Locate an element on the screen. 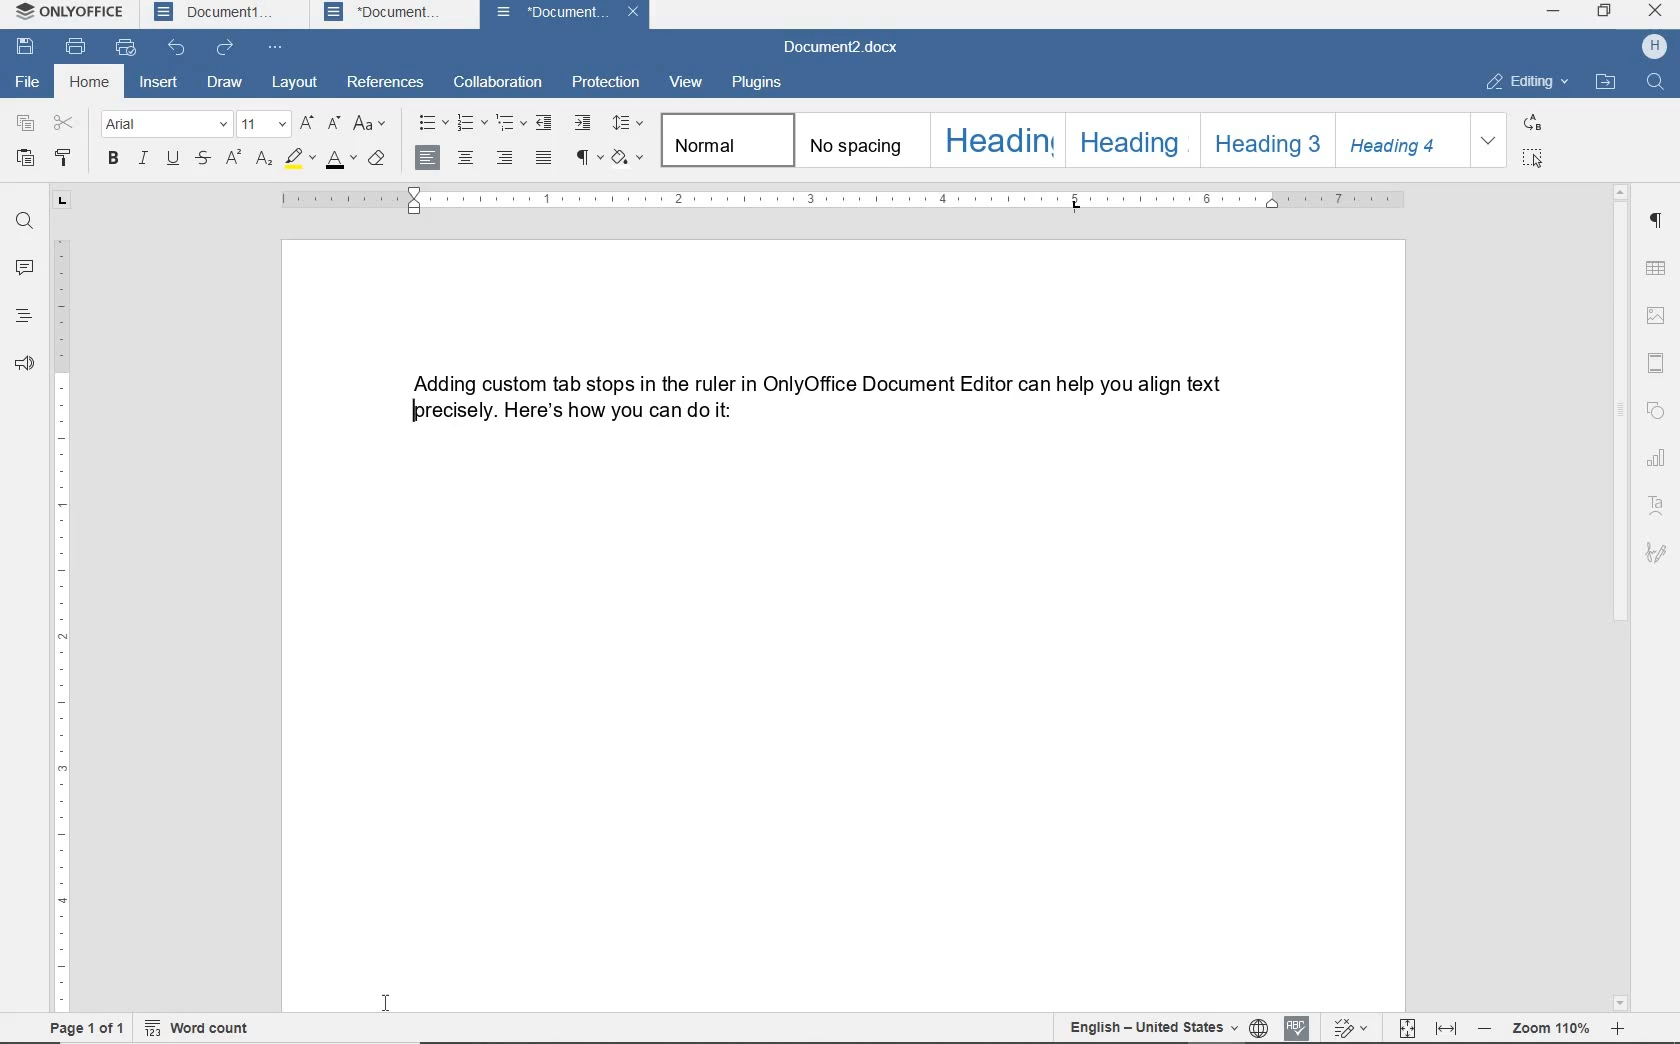  strikethrough is located at coordinates (204, 159).